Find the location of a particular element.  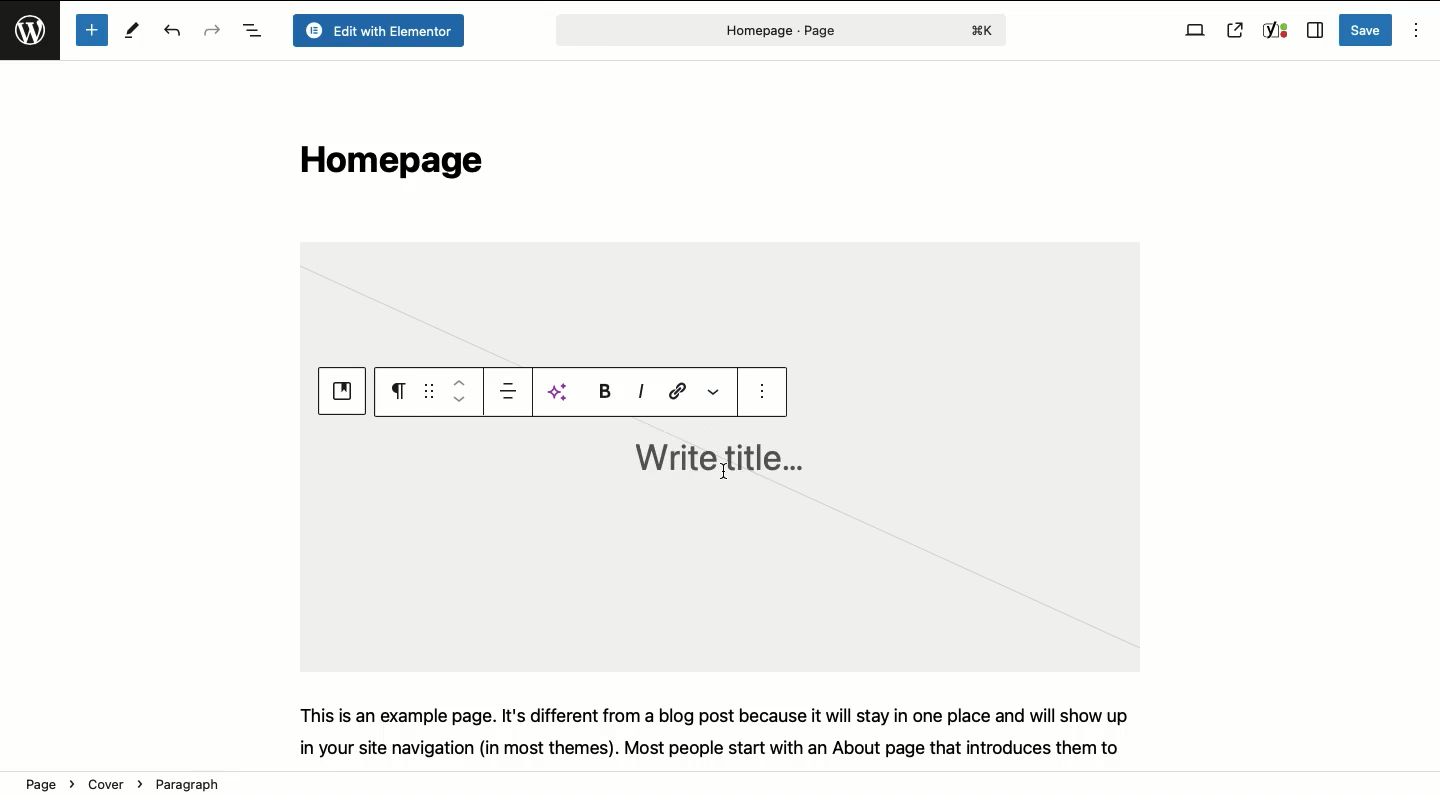

move updown is located at coordinates (458, 390).